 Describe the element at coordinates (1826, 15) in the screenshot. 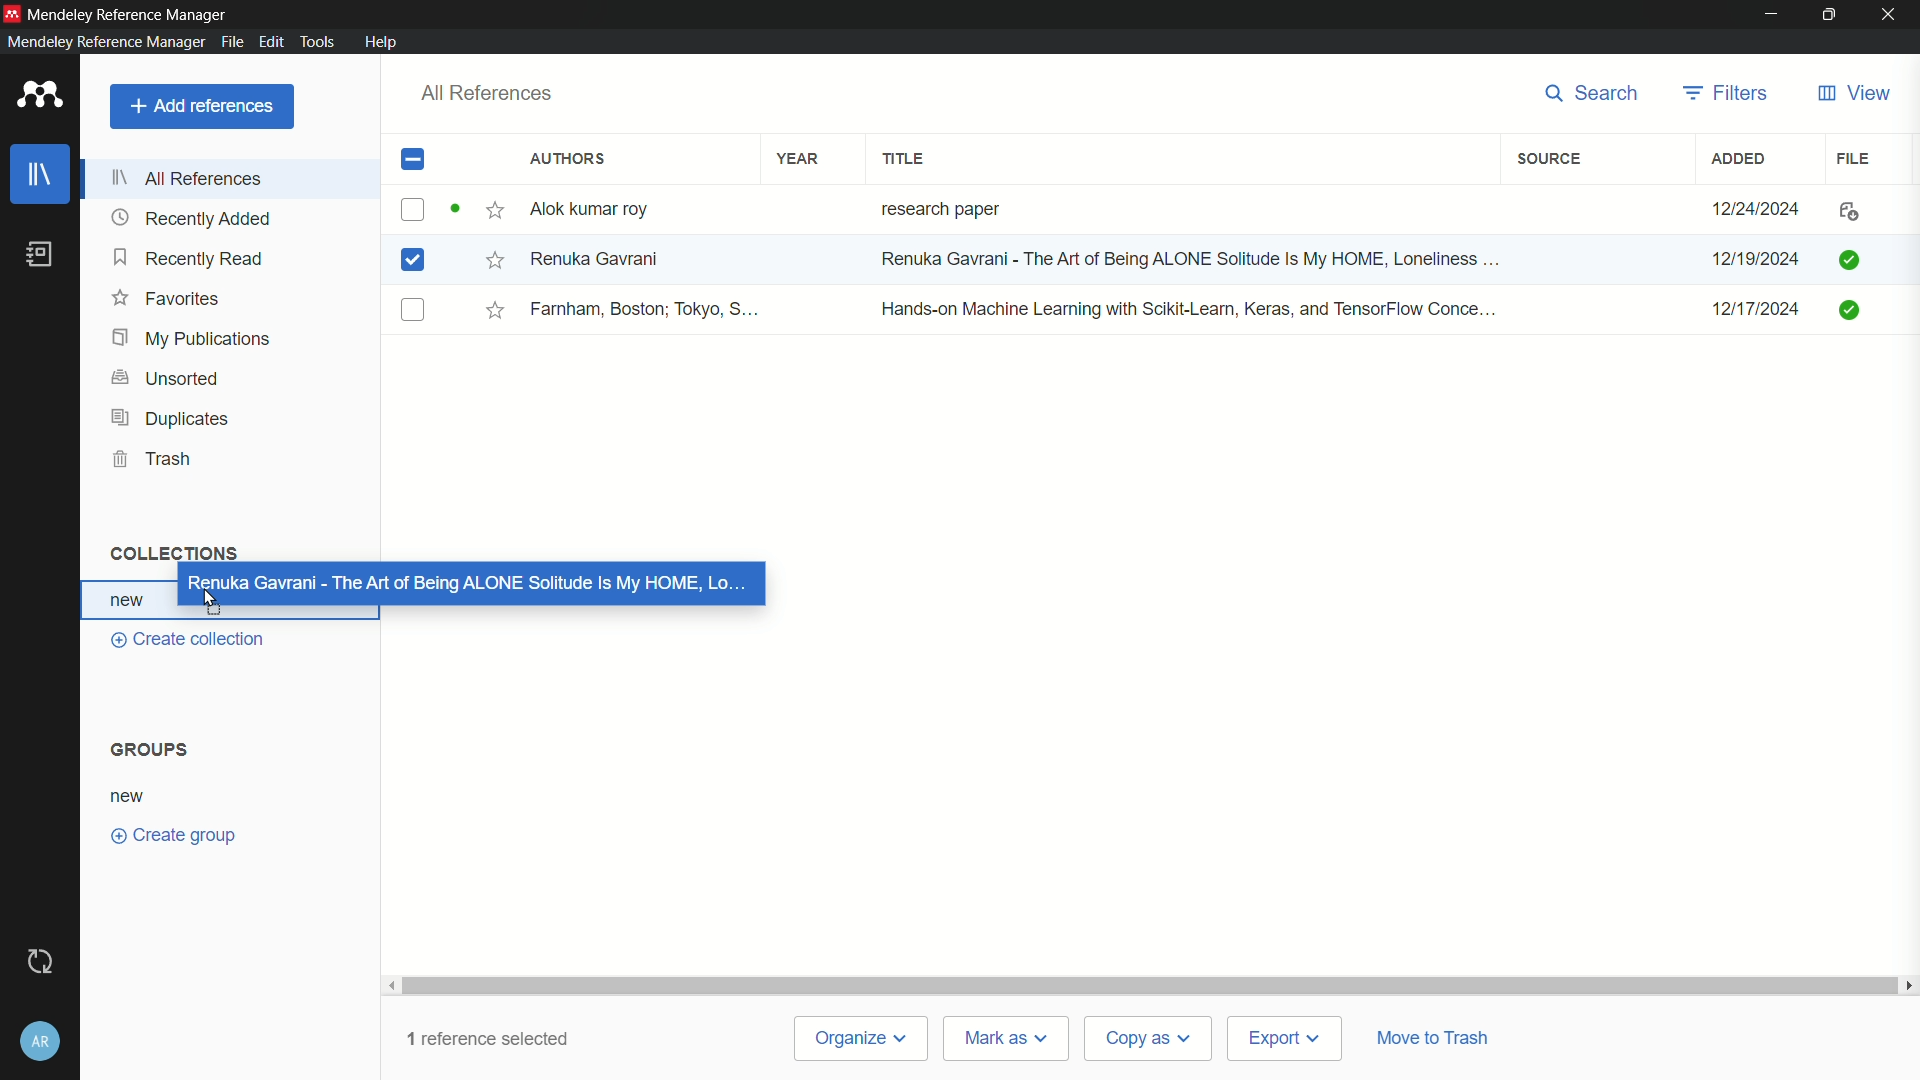

I see `maximize` at that location.